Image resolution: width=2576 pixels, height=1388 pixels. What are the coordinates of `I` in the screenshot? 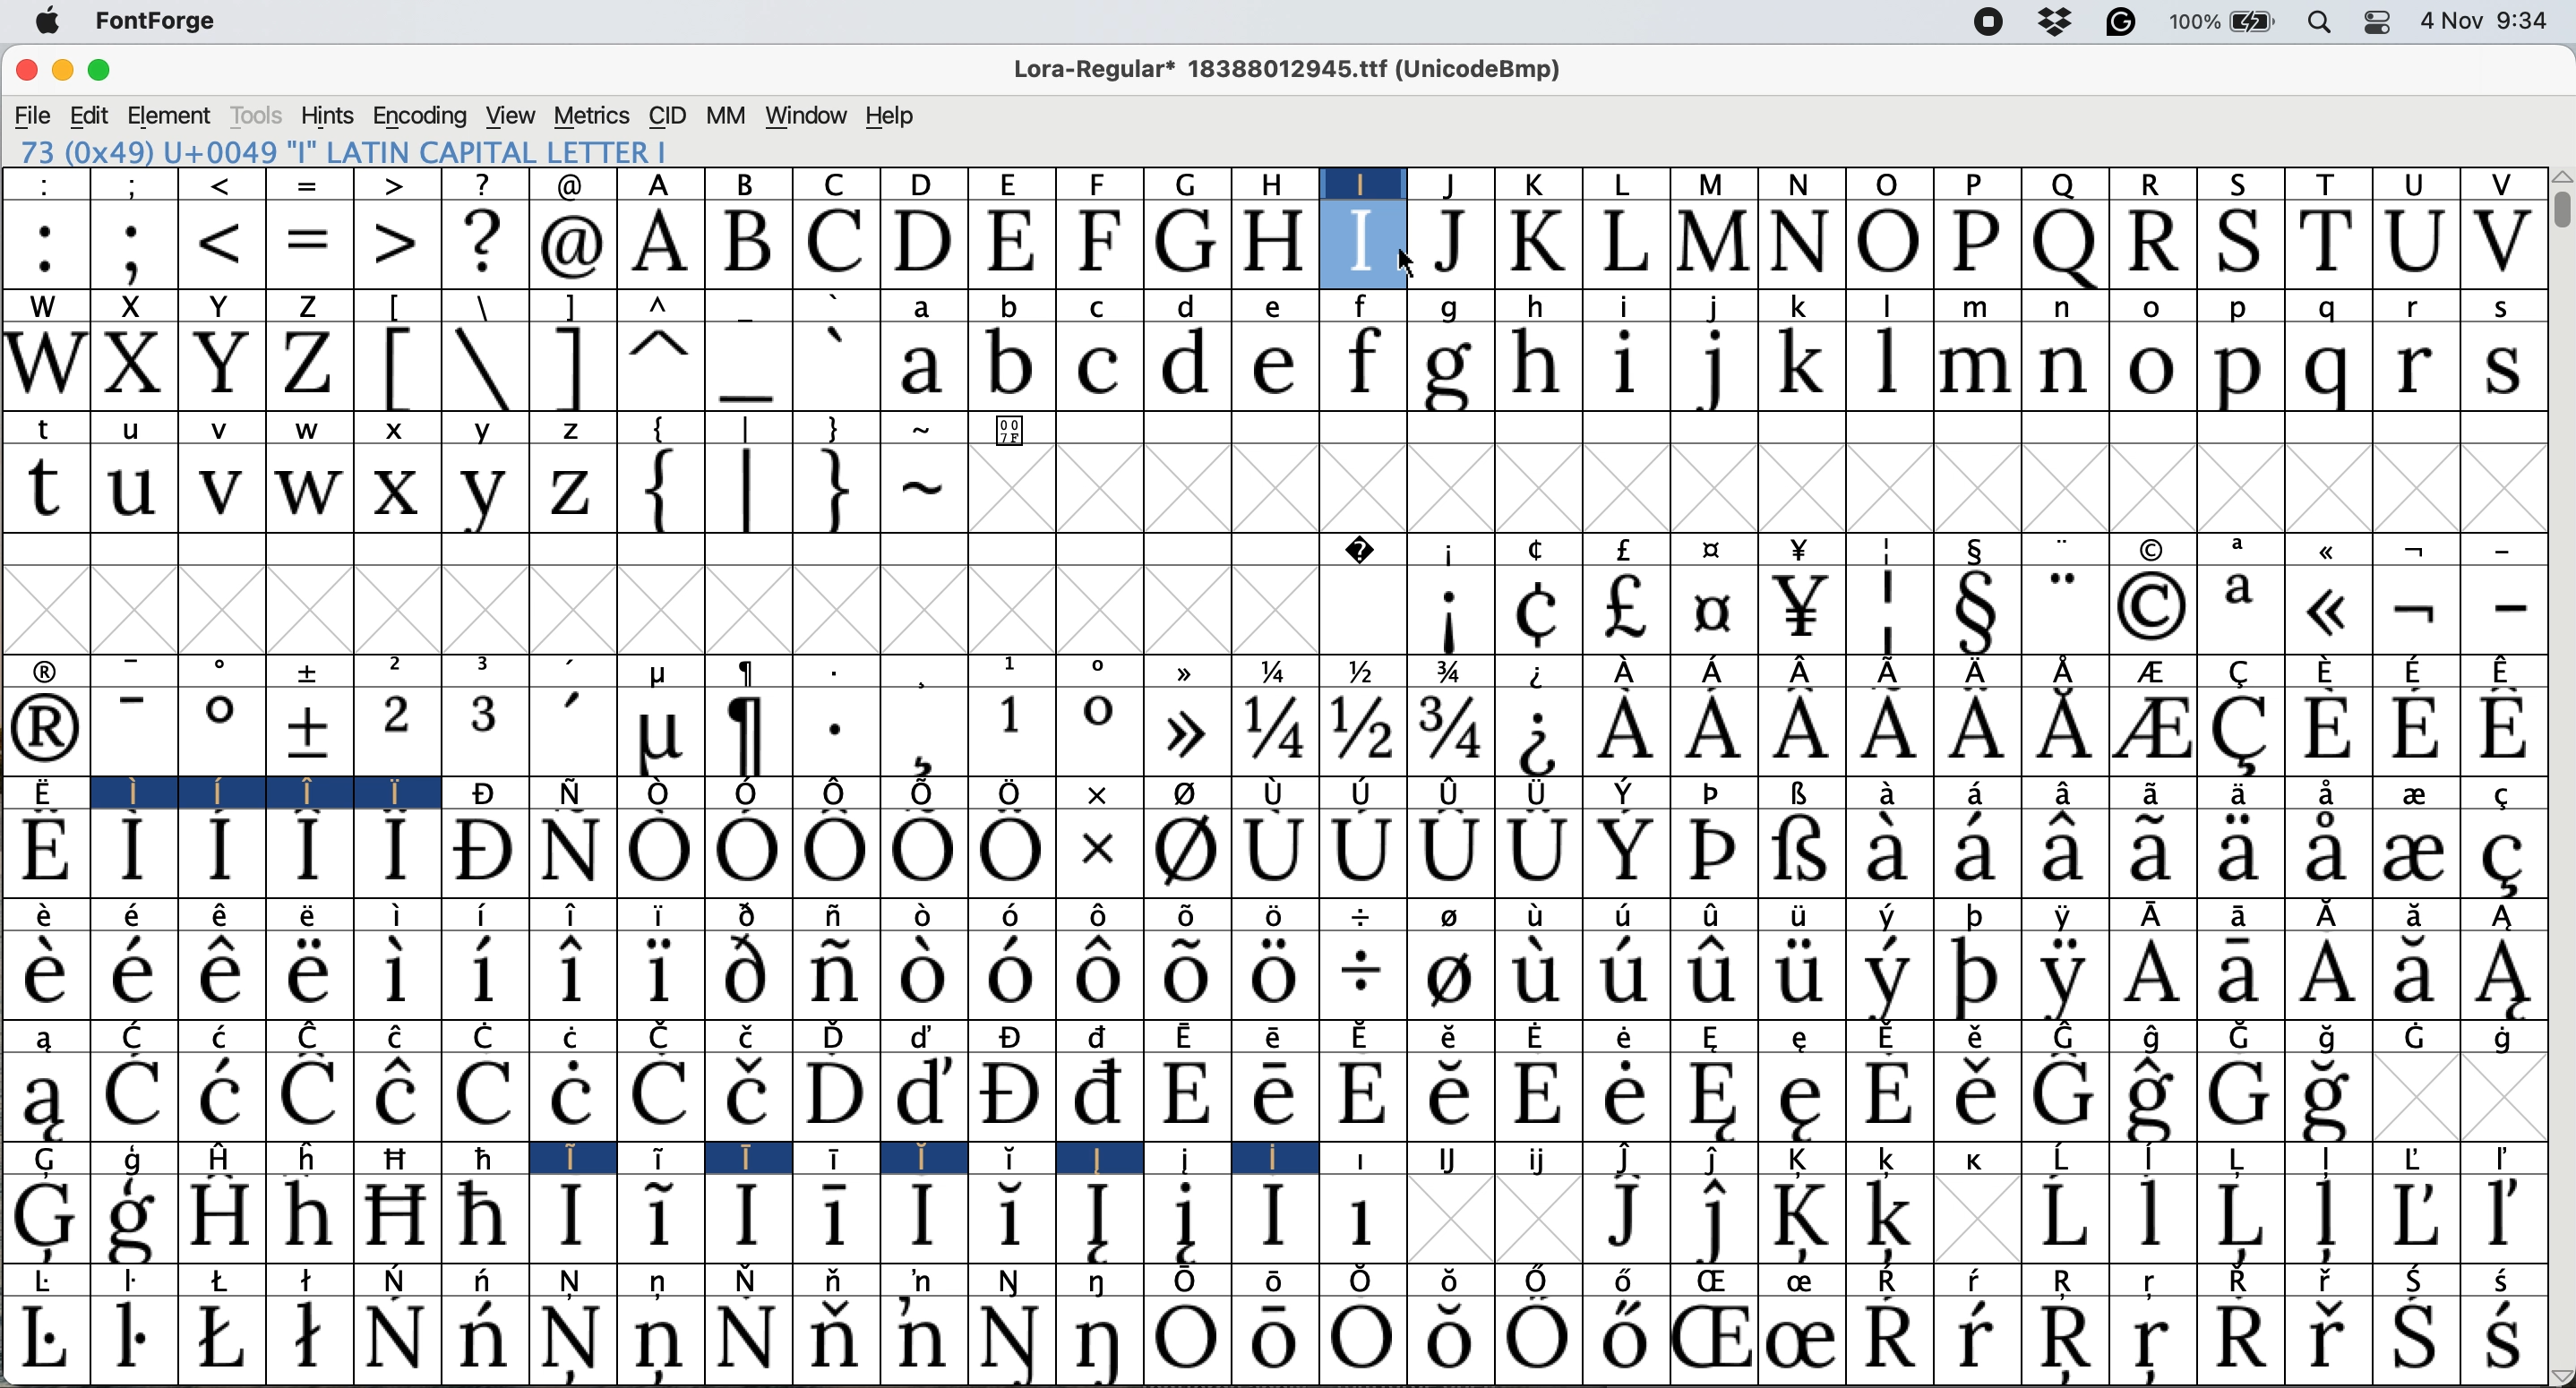 It's located at (1363, 182).